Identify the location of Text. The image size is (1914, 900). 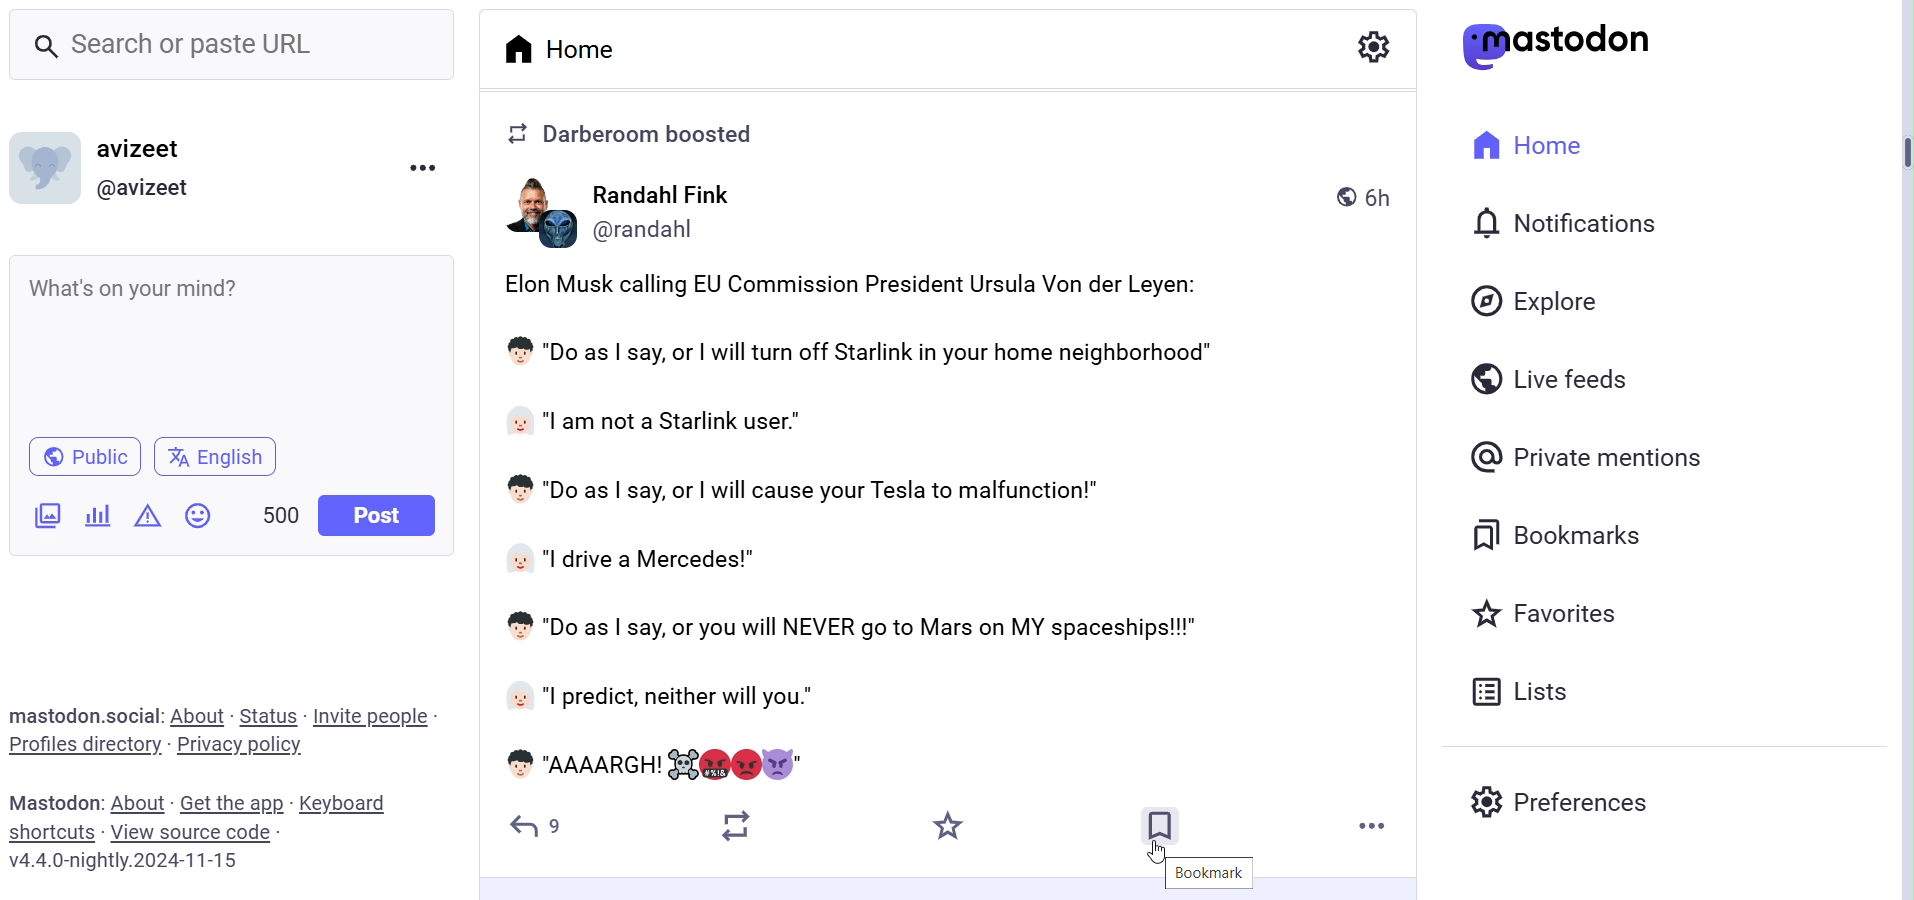
(55, 801).